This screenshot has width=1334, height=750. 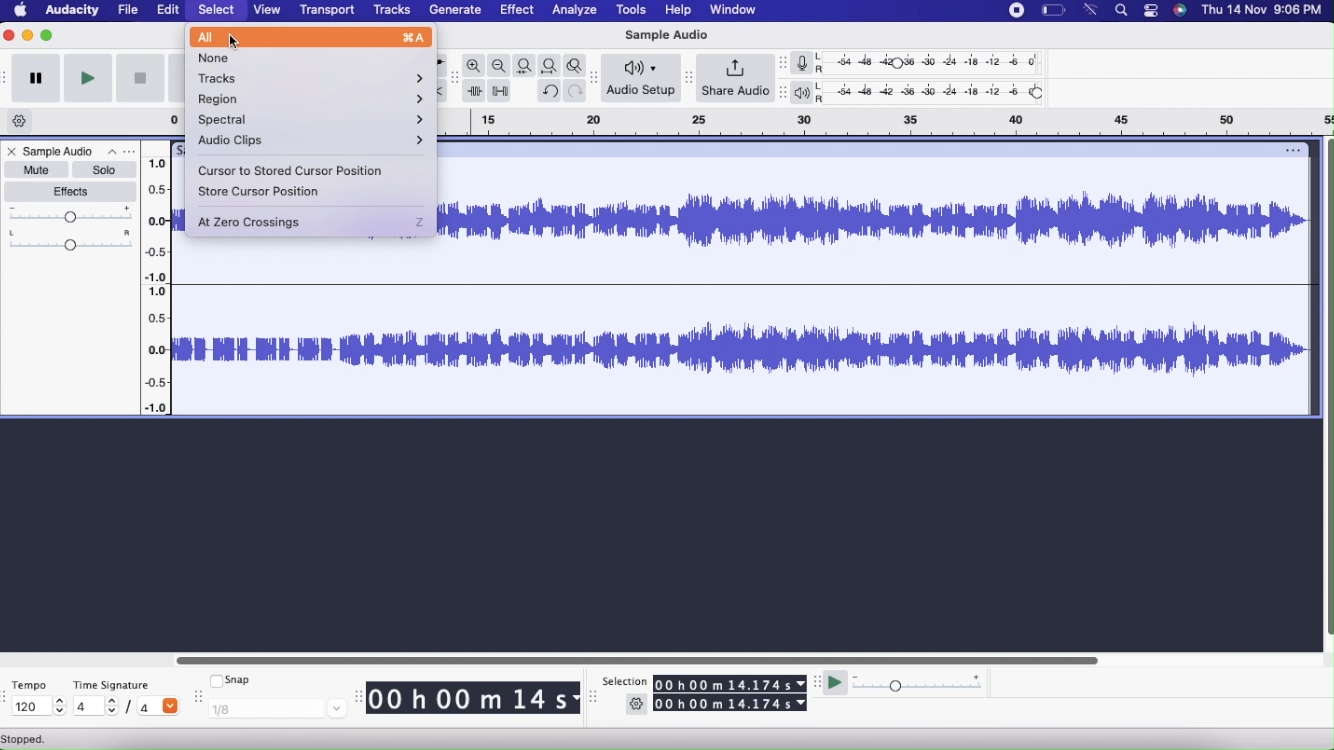 What do you see at coordinates (1154, 11) in the screenshot?
I see `Stack` at bounding box center [1154, 11].